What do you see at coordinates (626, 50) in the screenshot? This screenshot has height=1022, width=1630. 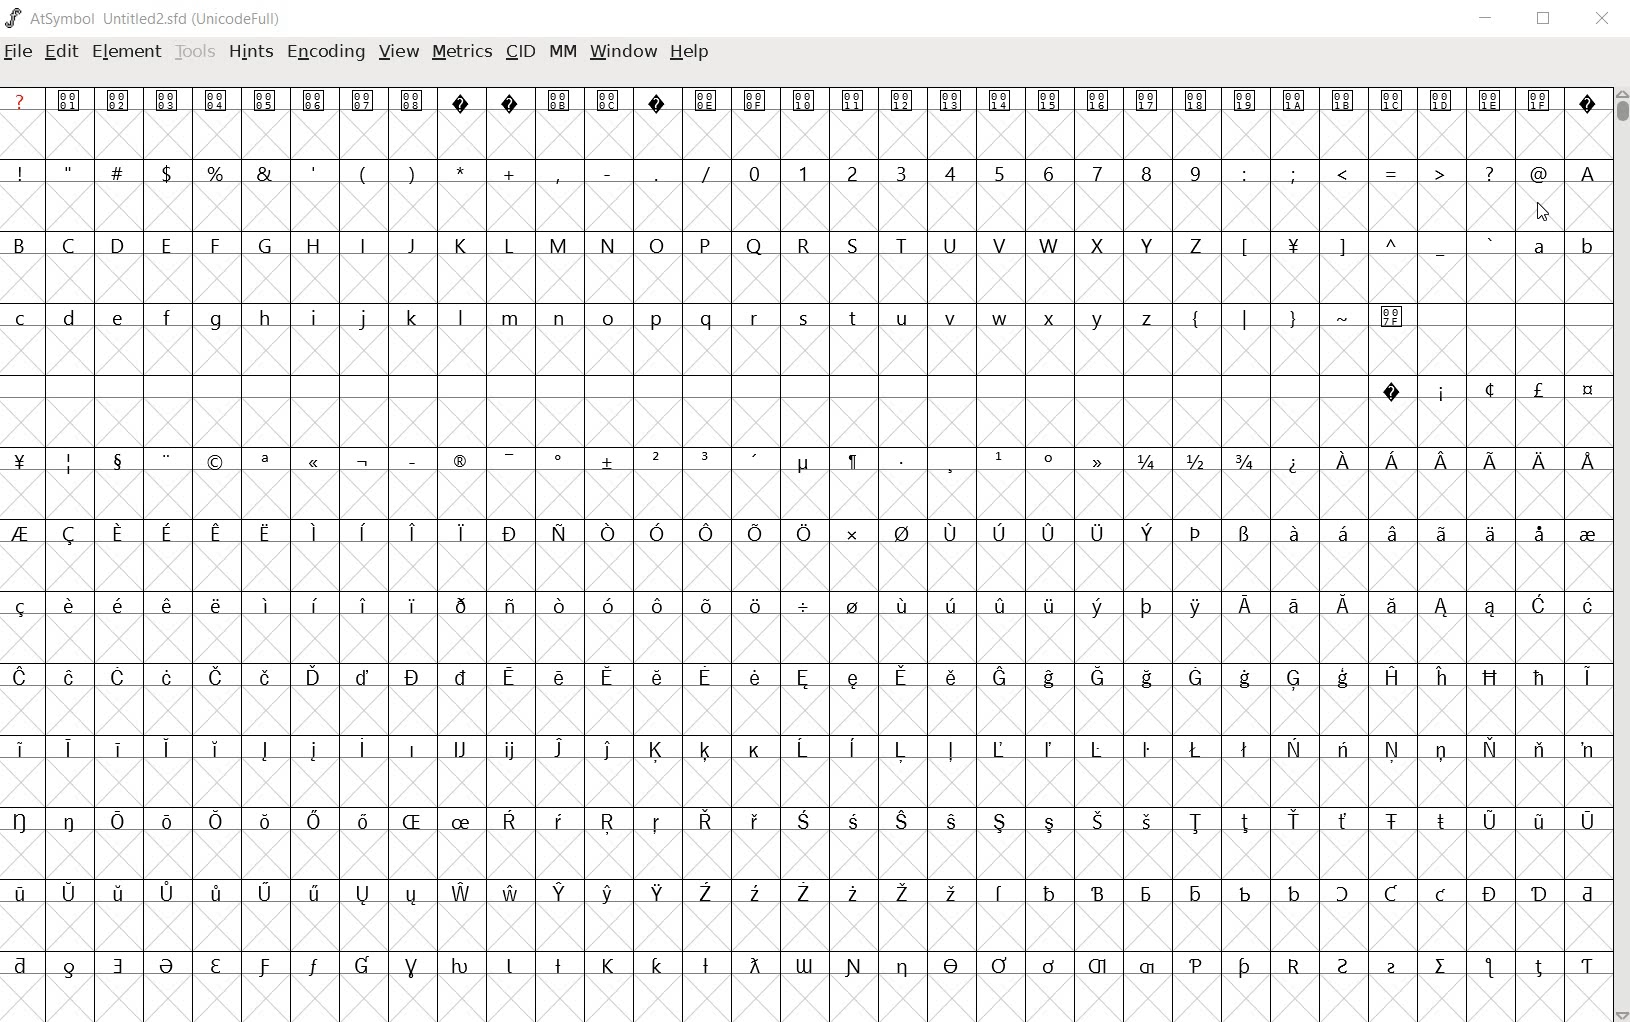 I see `WINDOW` at bounding box center [626, 50].